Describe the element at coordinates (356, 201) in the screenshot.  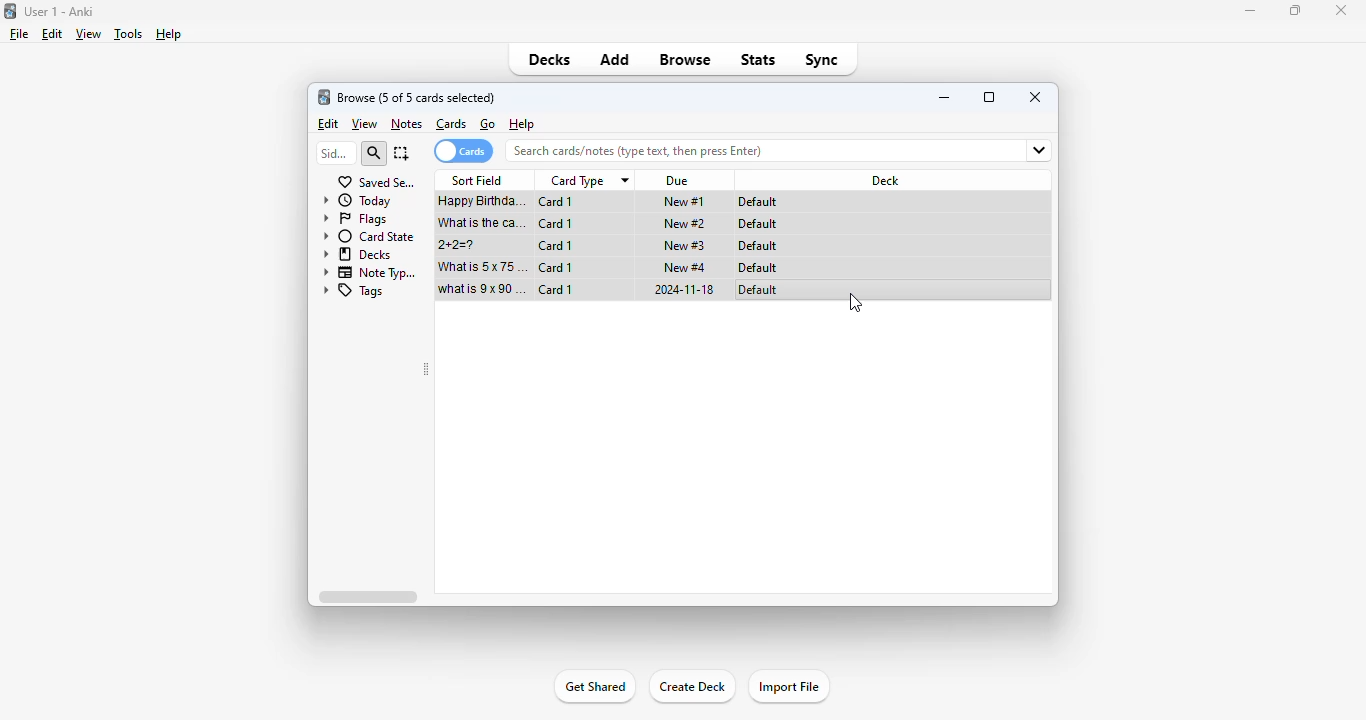
I see `today` at that location.